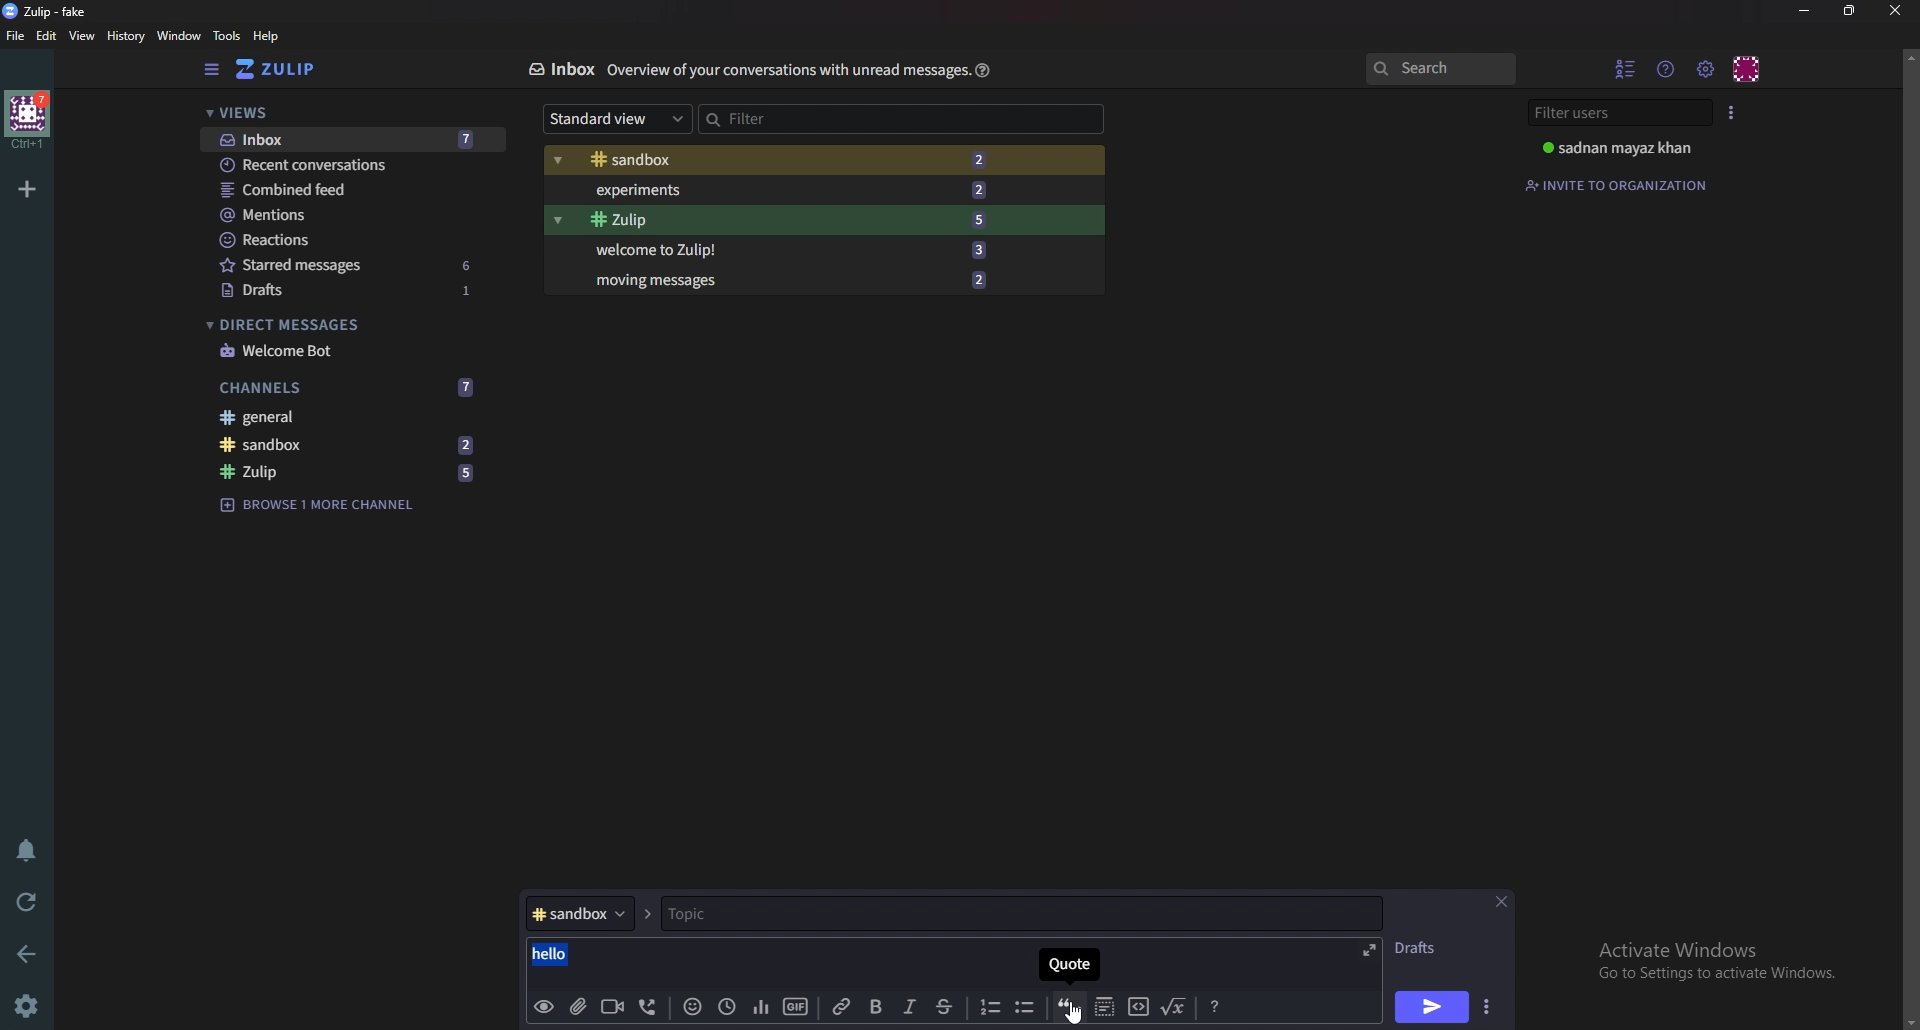 The height and width of the screenshot is (1030, 1920). Describe the element at coordinates (32, 951) in the screenshot. I see `back` at that location.